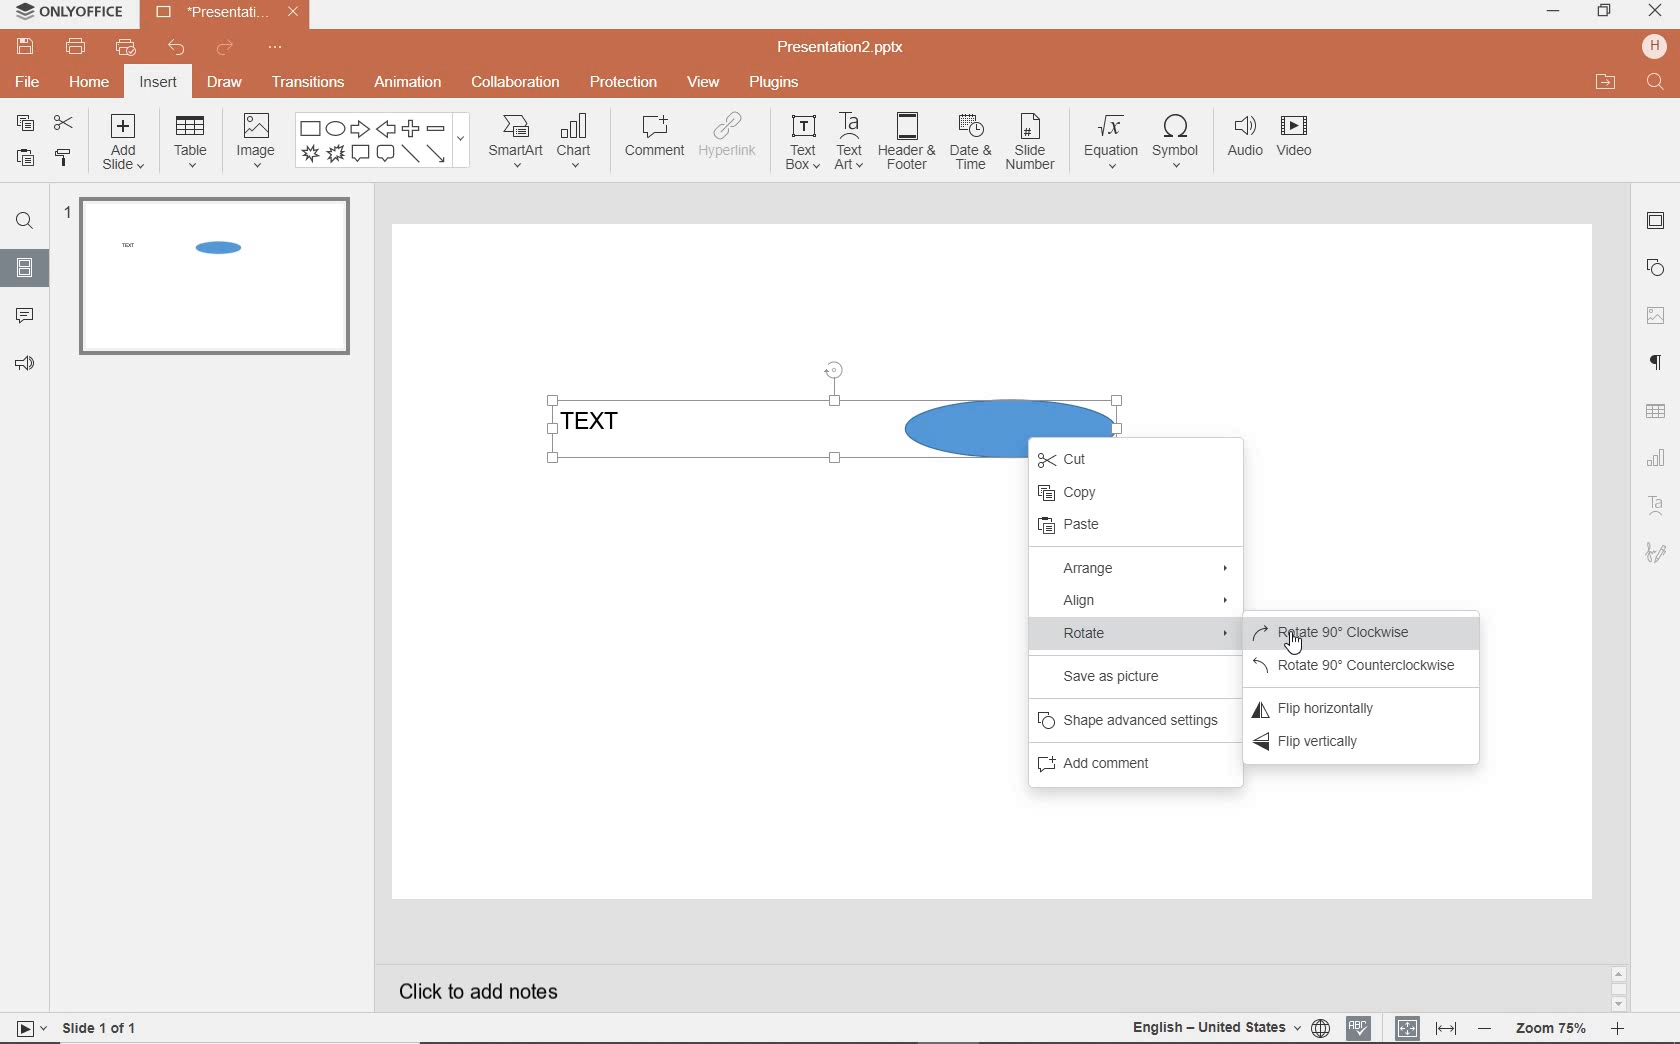 The height and width of the screenshot is (1044, 1680). I want to click on transitions, so click(309, 81).